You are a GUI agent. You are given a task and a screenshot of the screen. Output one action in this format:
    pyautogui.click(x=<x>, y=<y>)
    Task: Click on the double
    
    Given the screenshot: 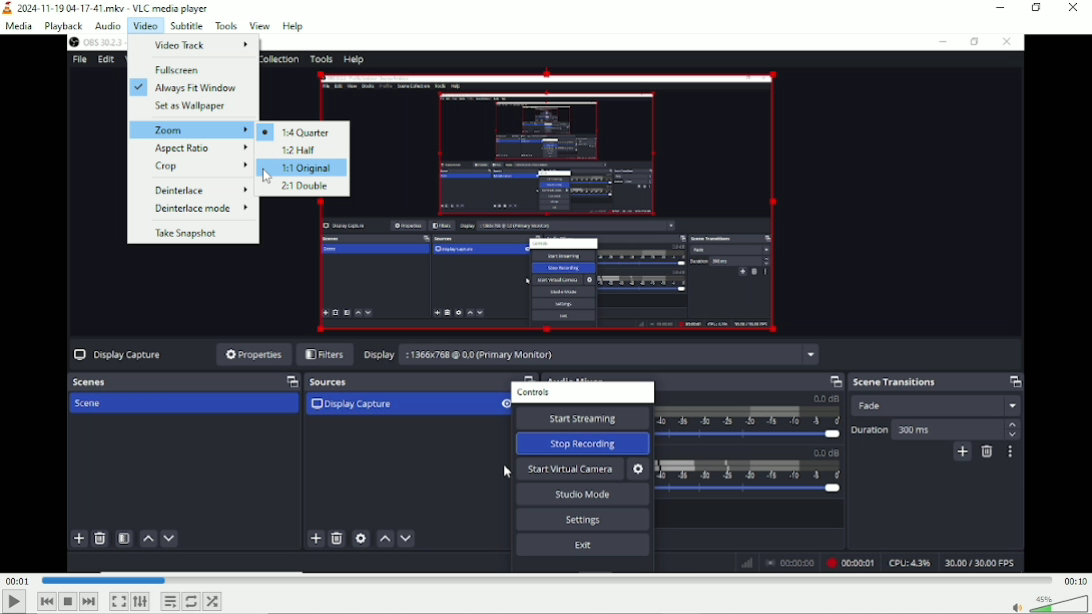 What is the action you would take?
    pyautogui.click(x=303, y=187)
    